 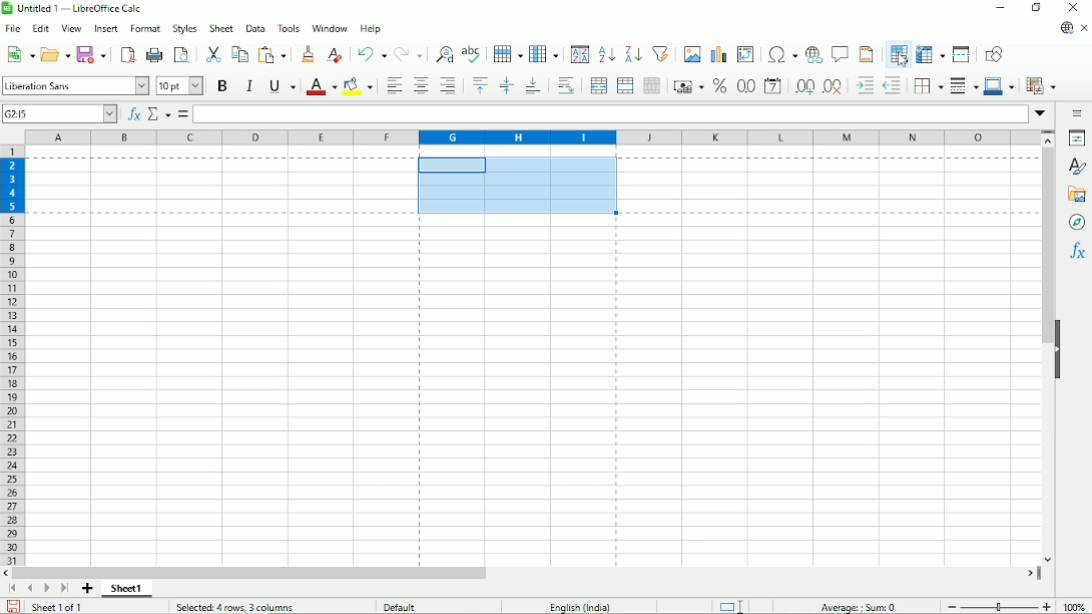 I want to click on View, so click(x=71, y=29).